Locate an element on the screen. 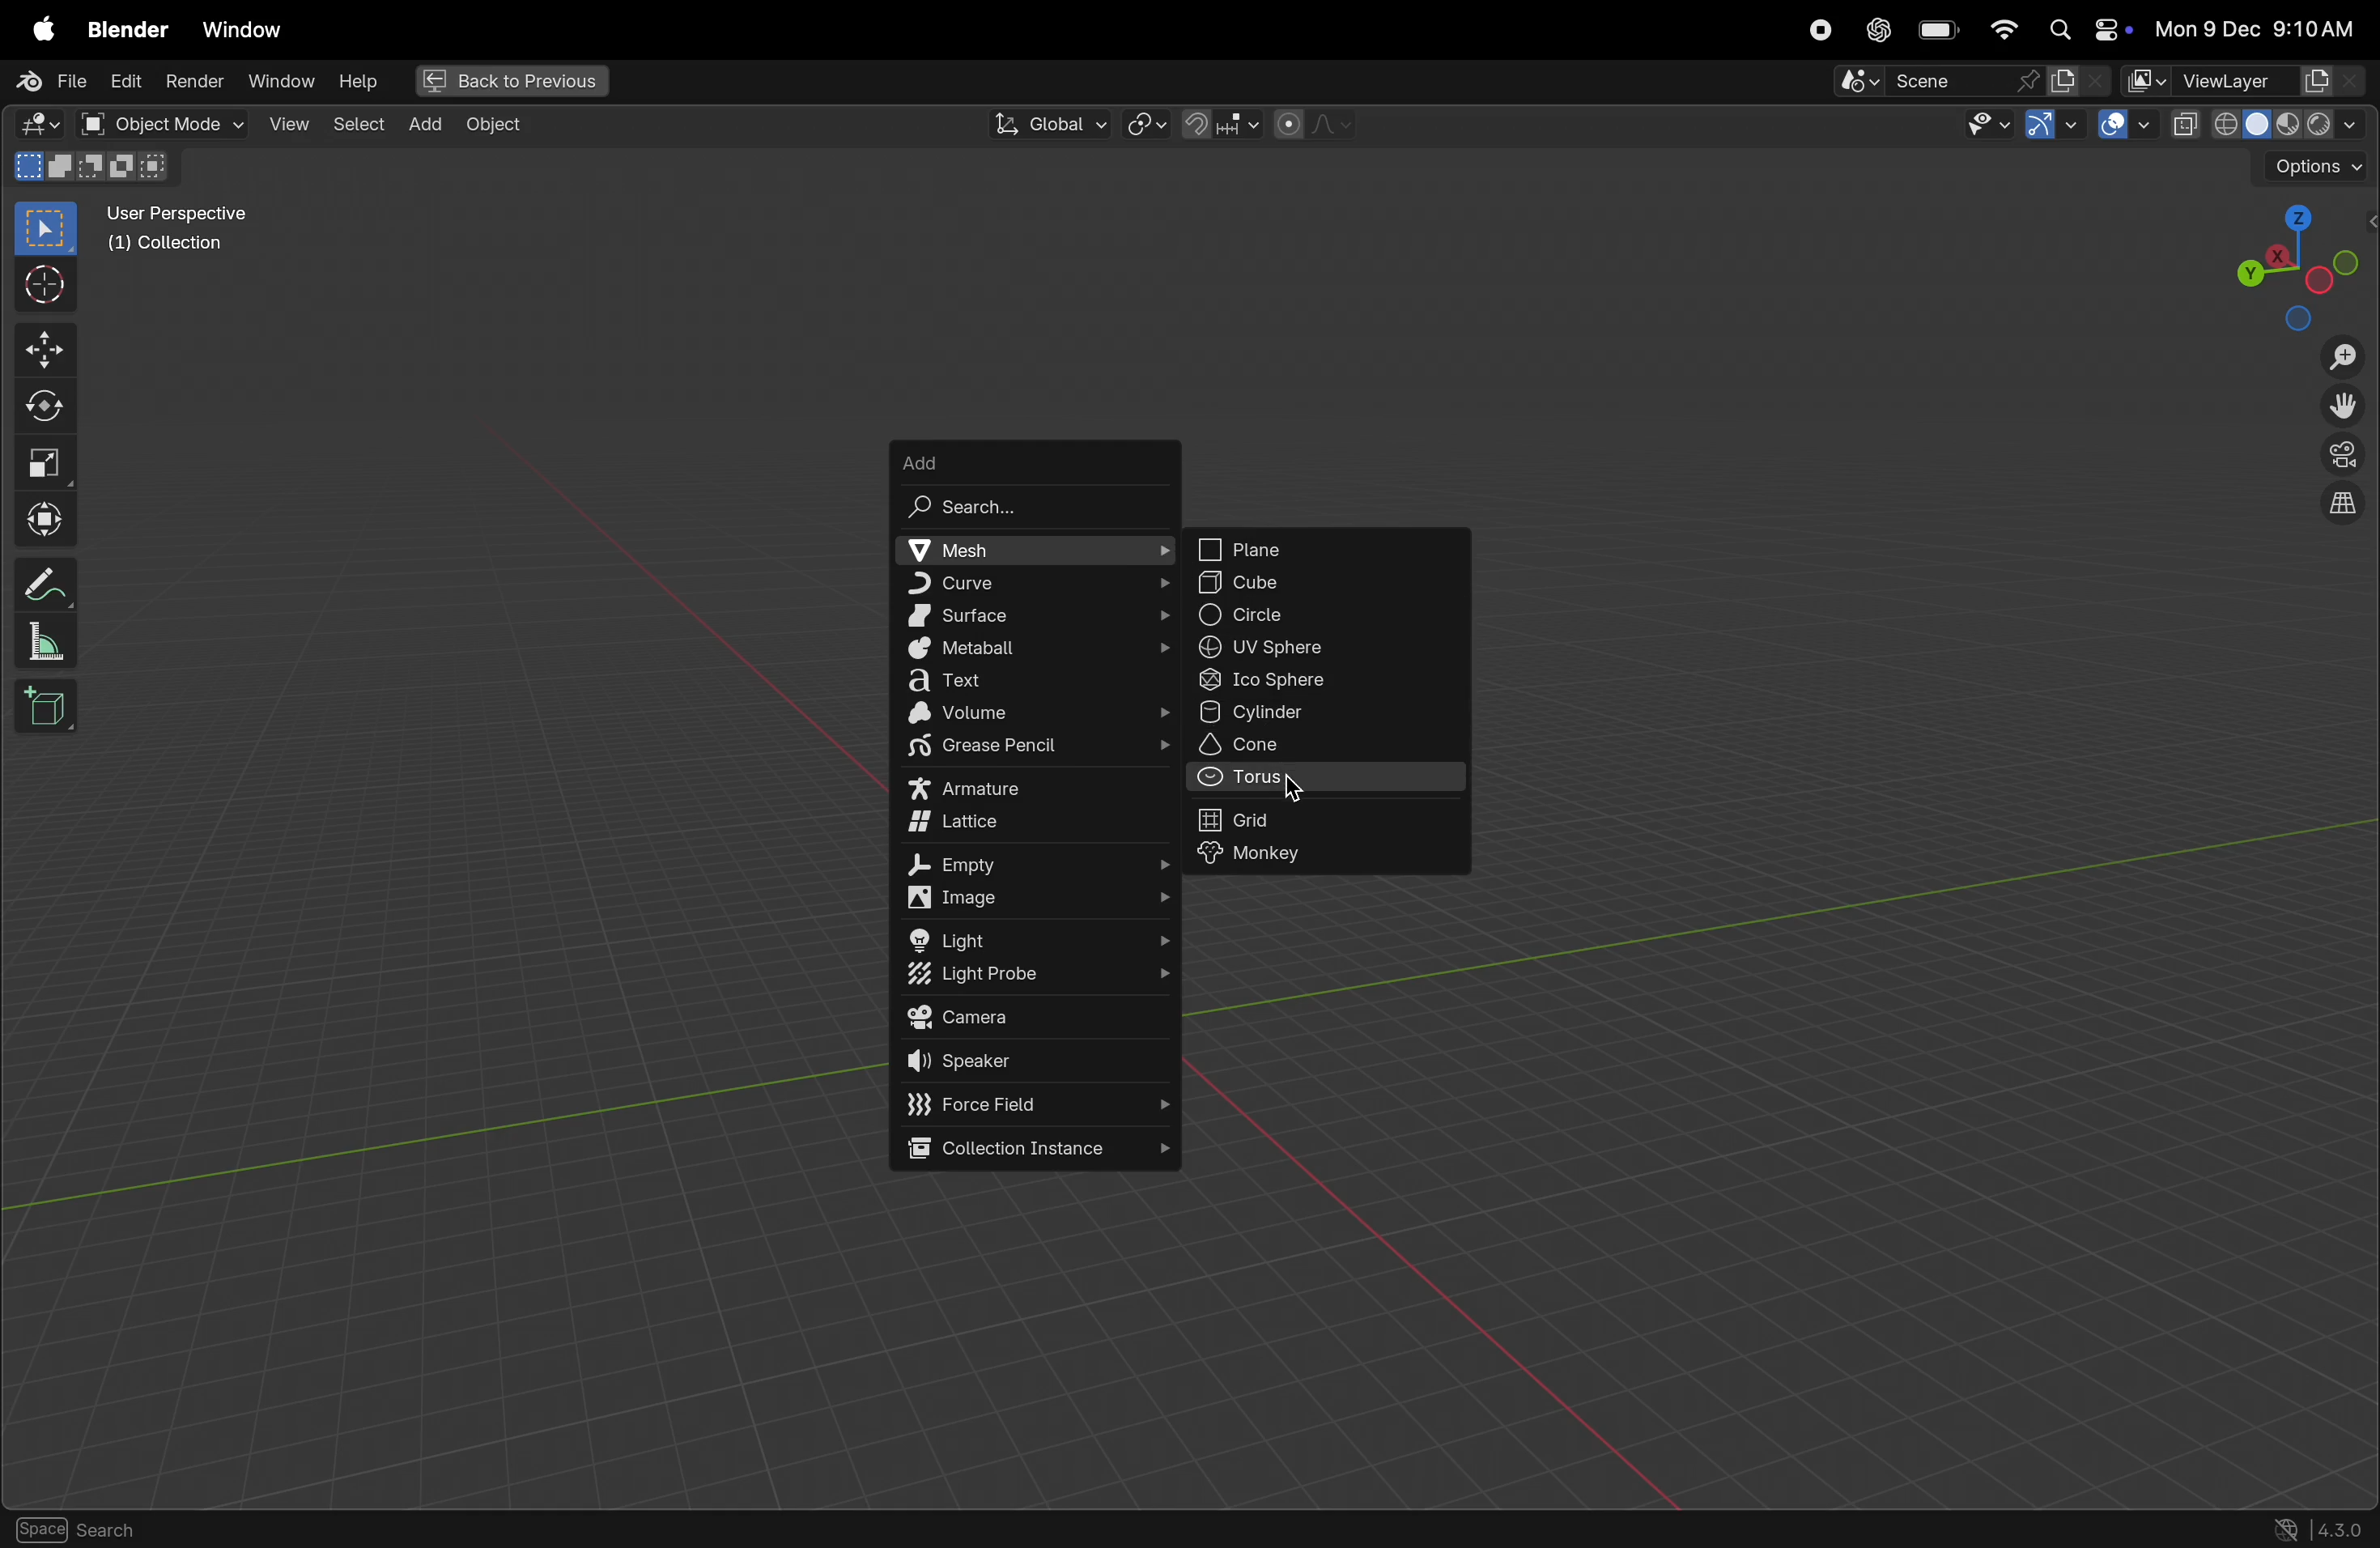  window is located at coordinates (241, 29).